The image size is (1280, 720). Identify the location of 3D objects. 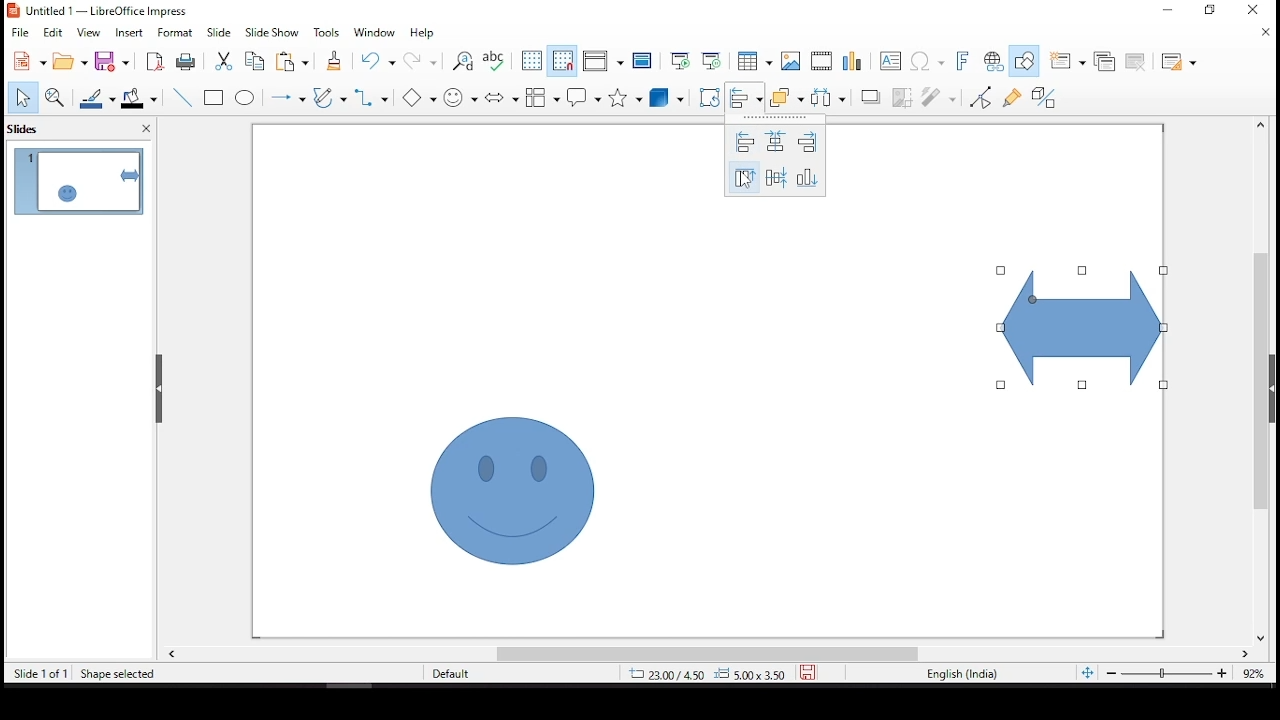
(667, 99).